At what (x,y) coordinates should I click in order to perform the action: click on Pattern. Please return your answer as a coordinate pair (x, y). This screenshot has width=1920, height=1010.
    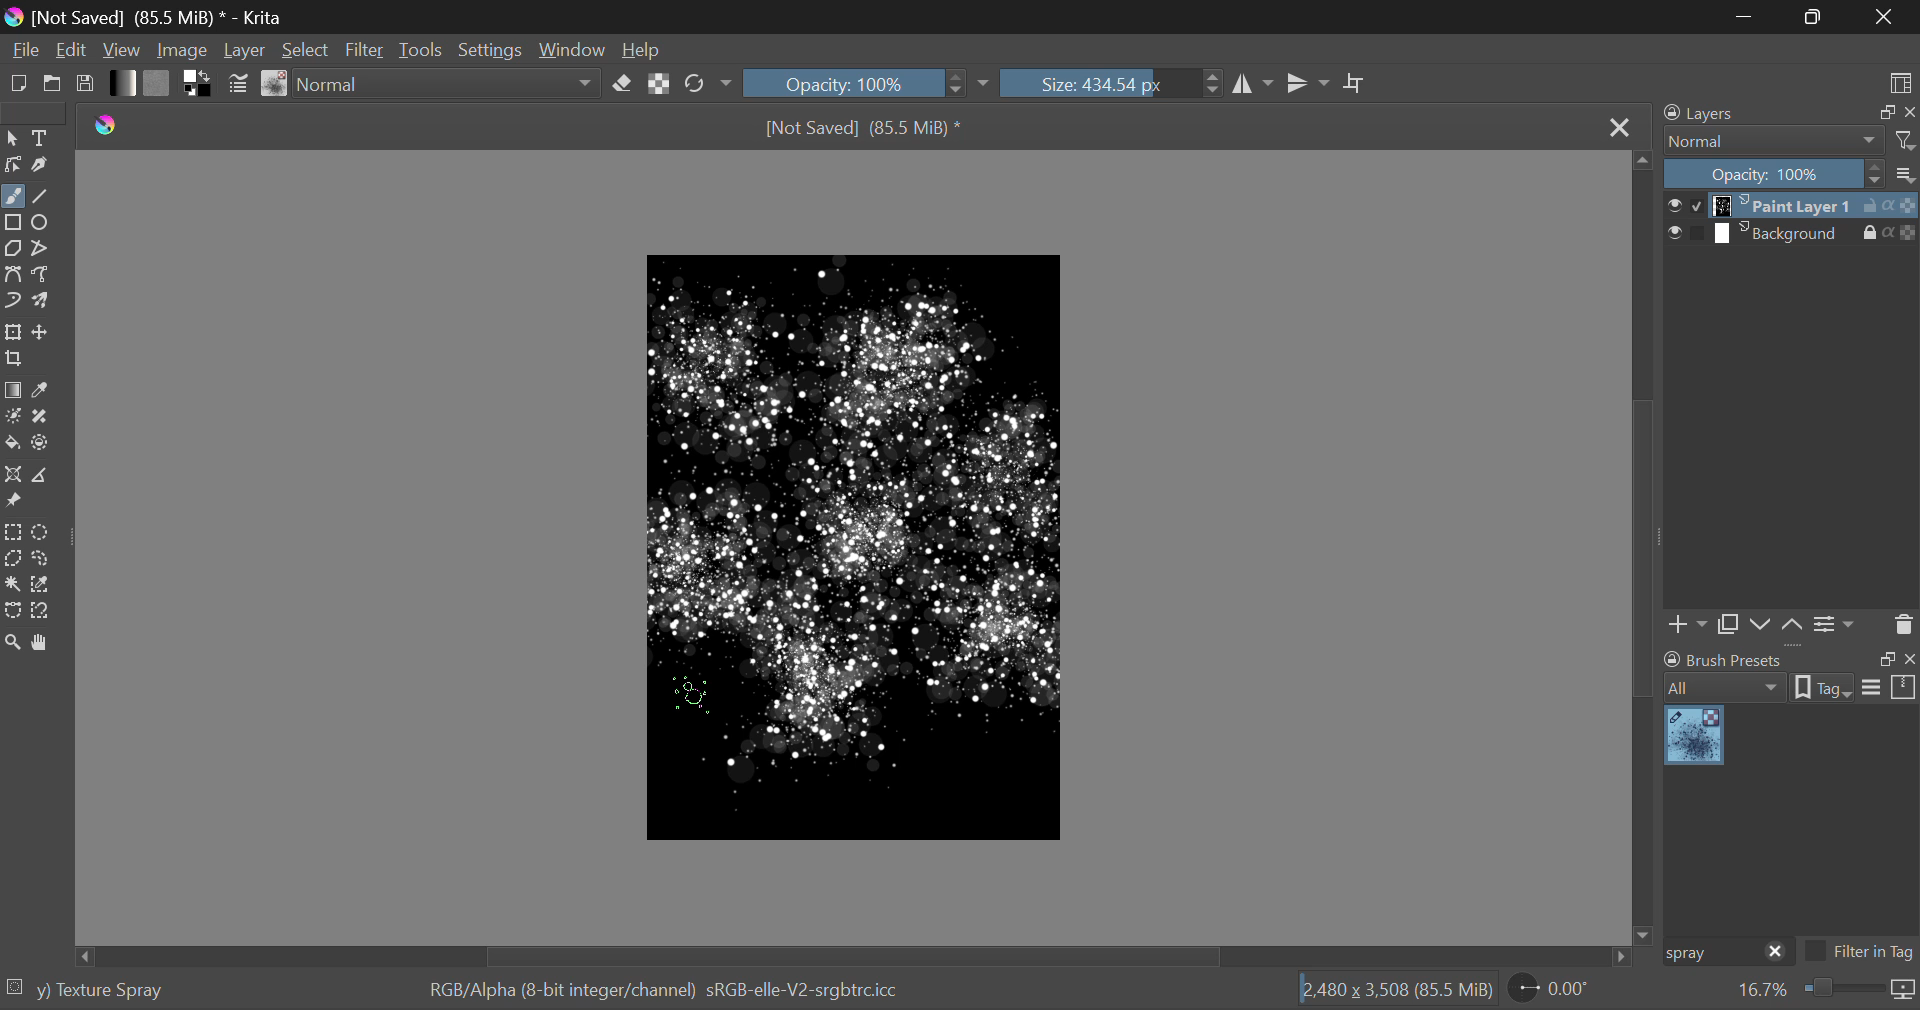
    Looking at the image, I should click on (158, 82).